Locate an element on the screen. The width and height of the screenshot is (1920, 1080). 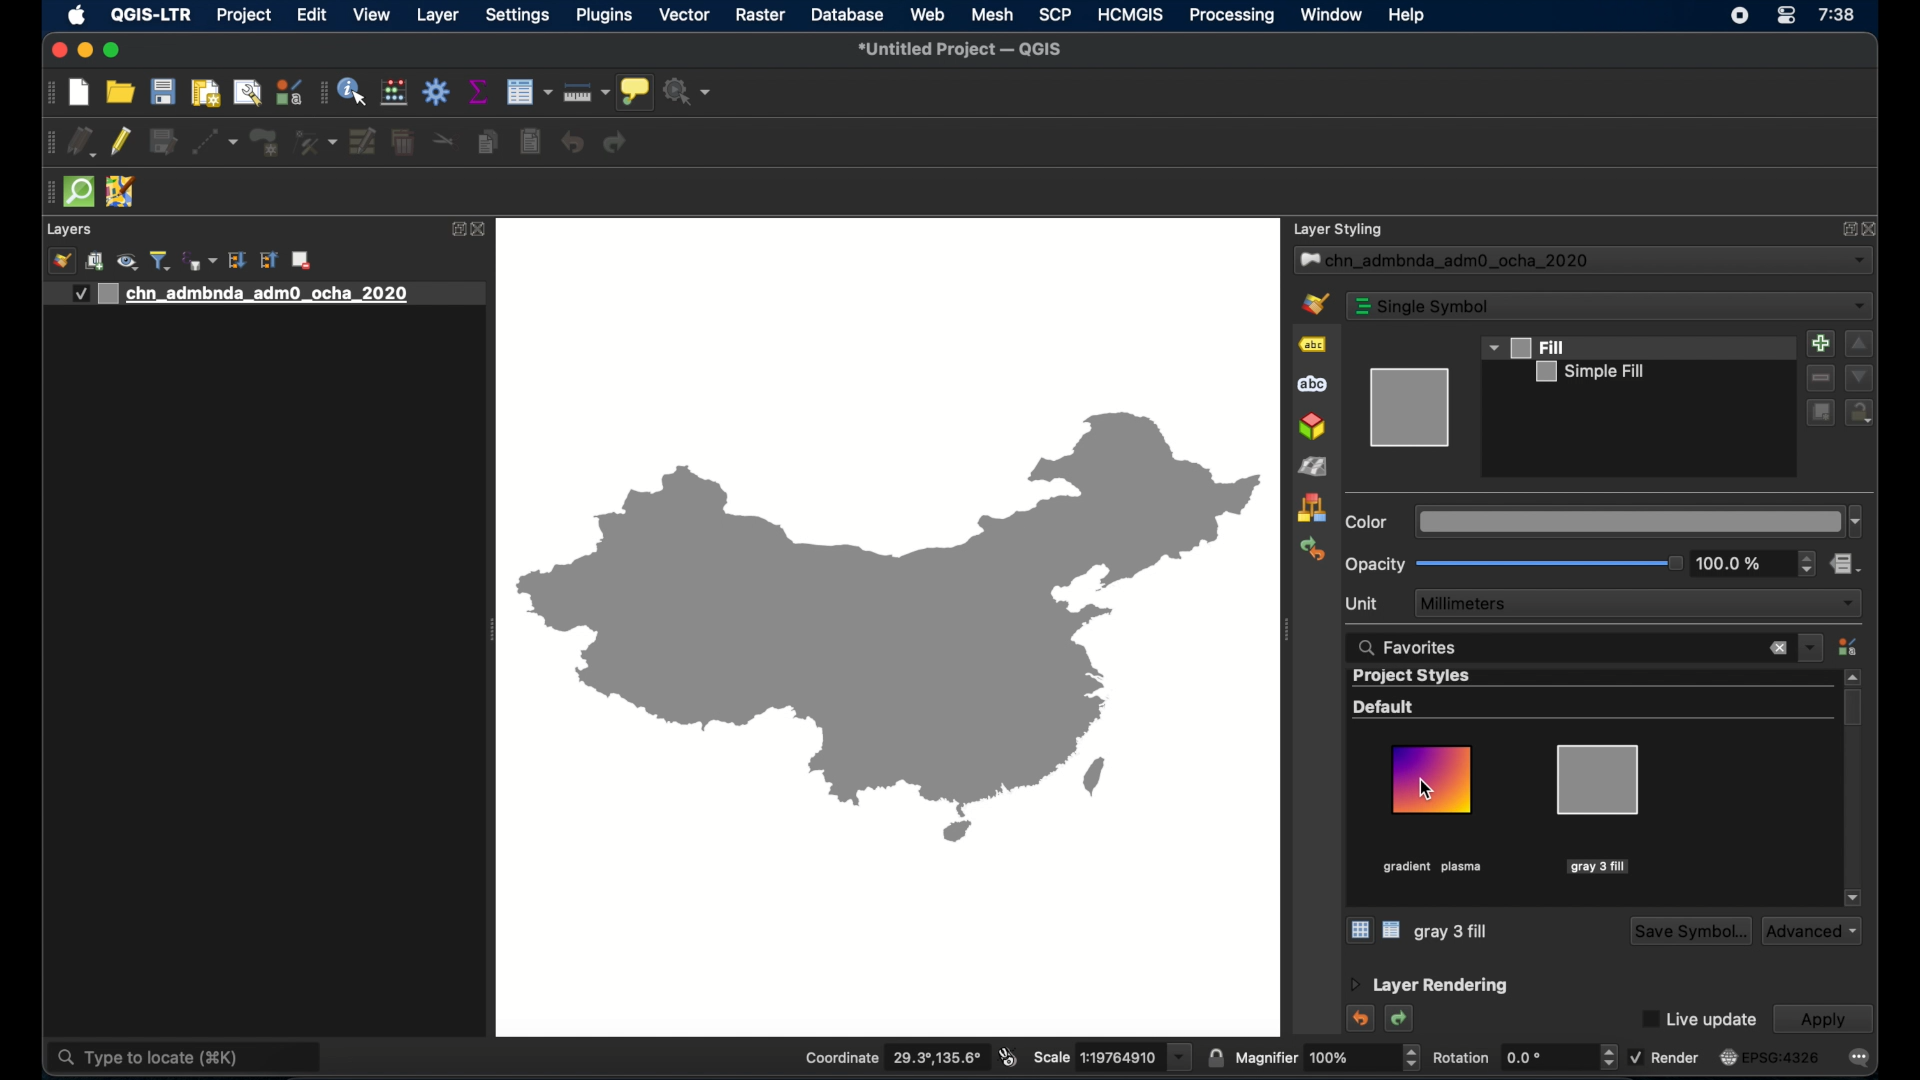
live update is located at coordinates (1699, 1019).